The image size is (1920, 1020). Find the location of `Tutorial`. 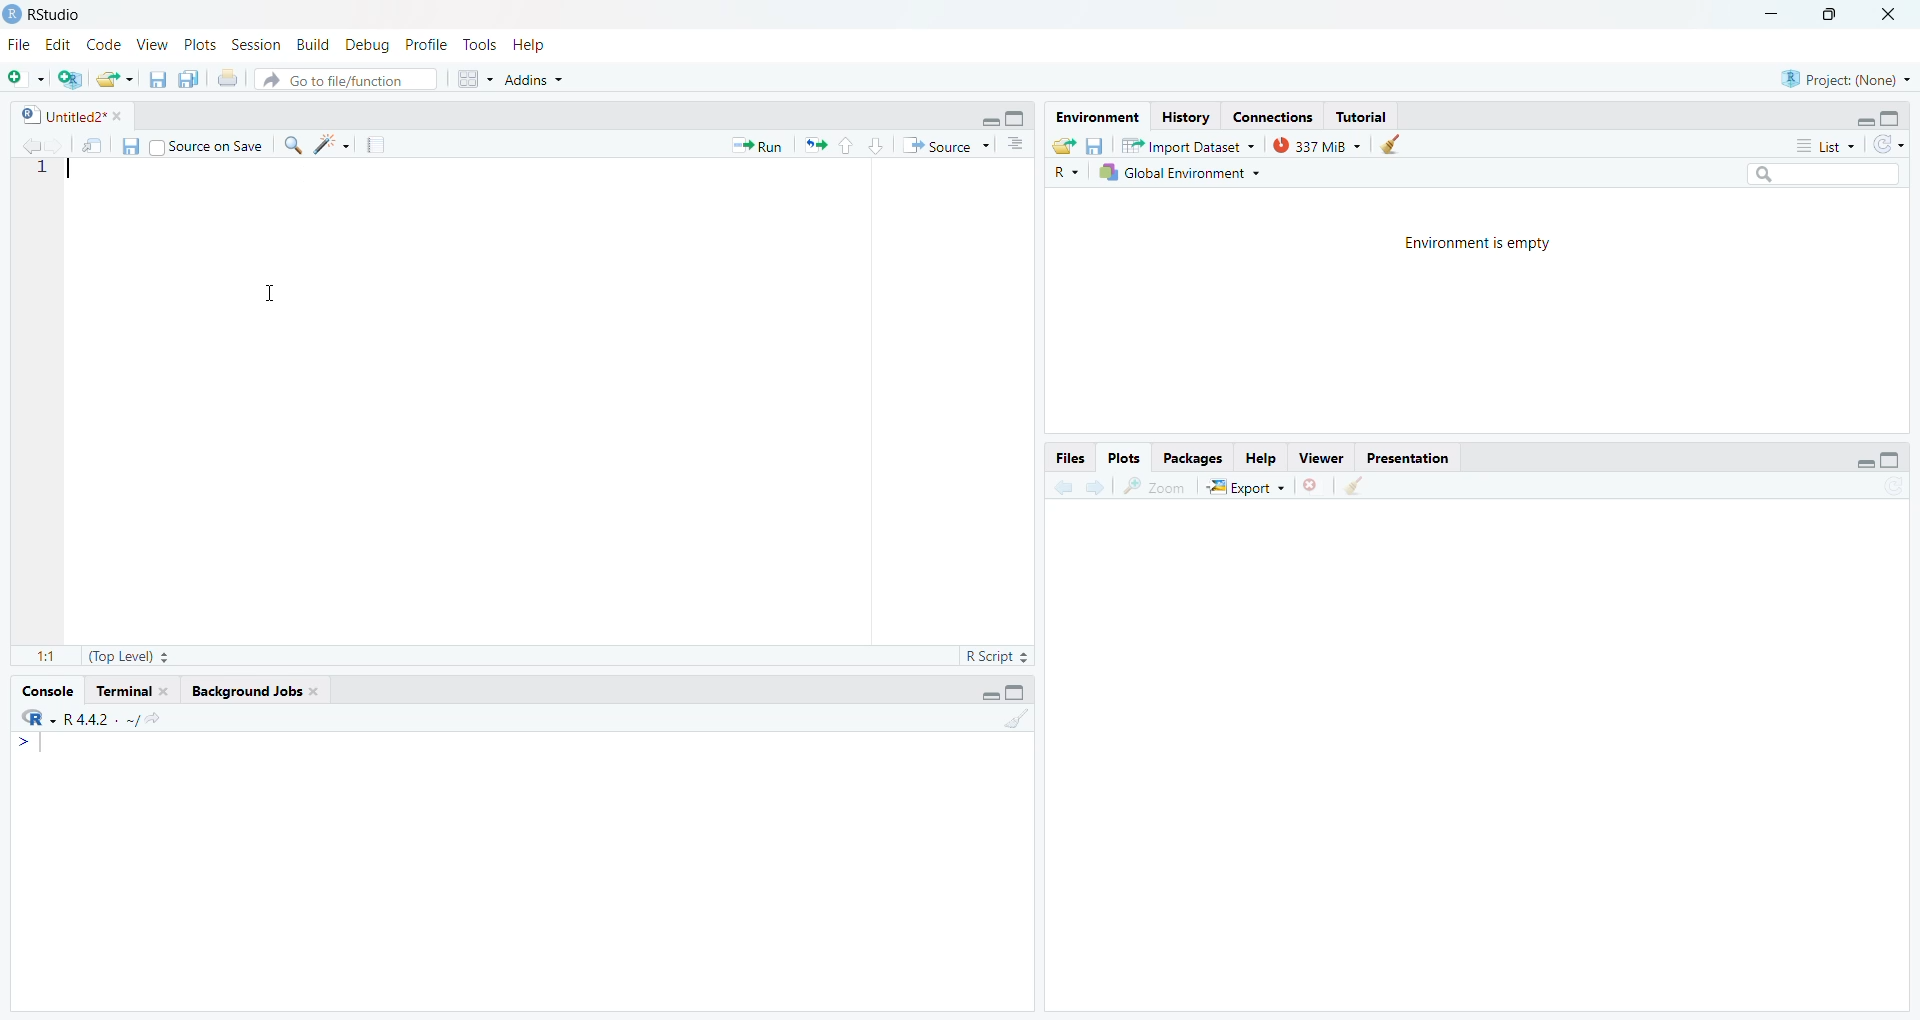

Tutorial is located at coordinates (1367, 117).